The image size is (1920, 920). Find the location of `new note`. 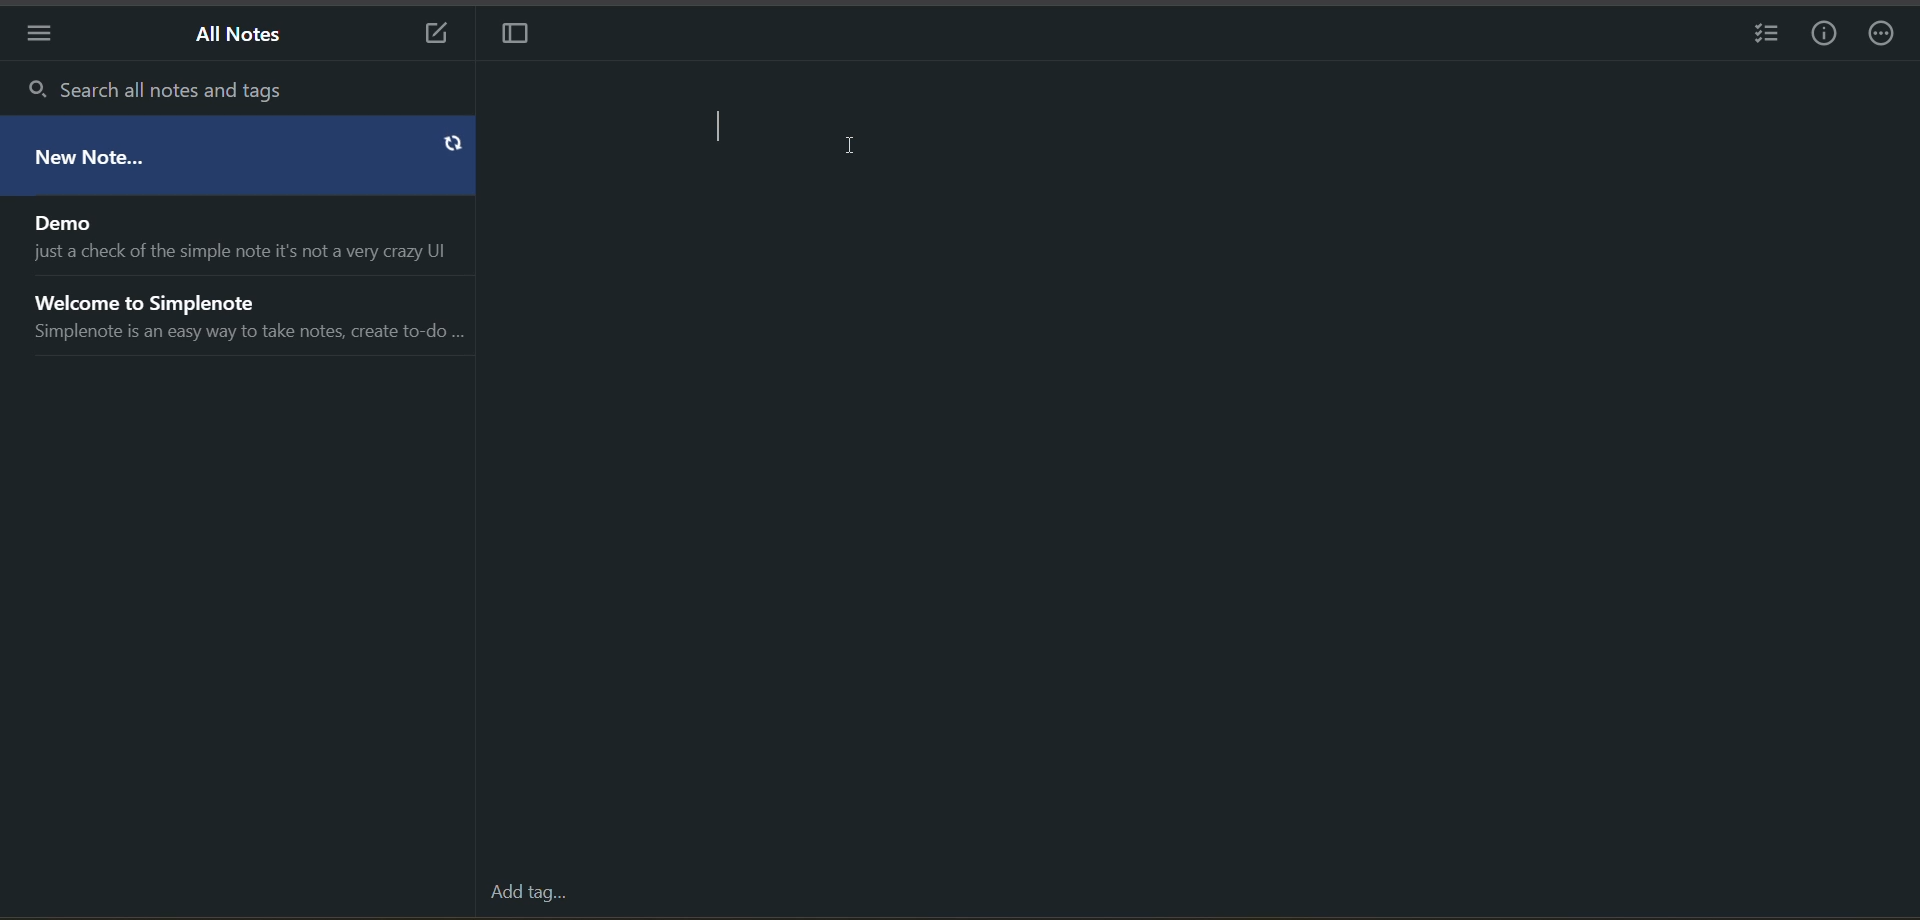

new note is located at coordinates (90, 160).